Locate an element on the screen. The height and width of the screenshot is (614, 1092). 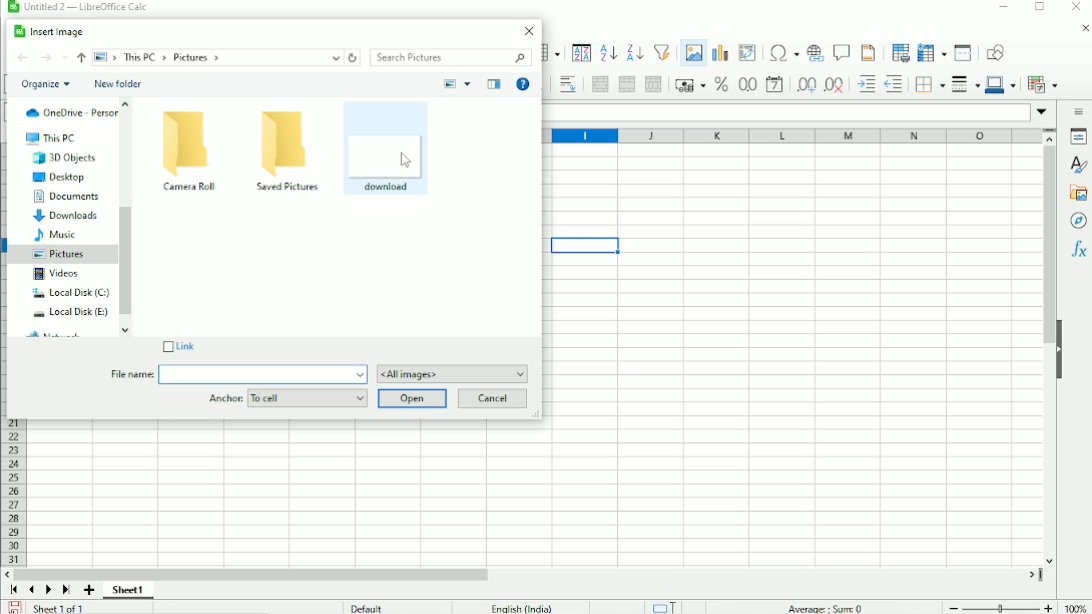
Expand formula bar is located at coordinates (1042, 111).